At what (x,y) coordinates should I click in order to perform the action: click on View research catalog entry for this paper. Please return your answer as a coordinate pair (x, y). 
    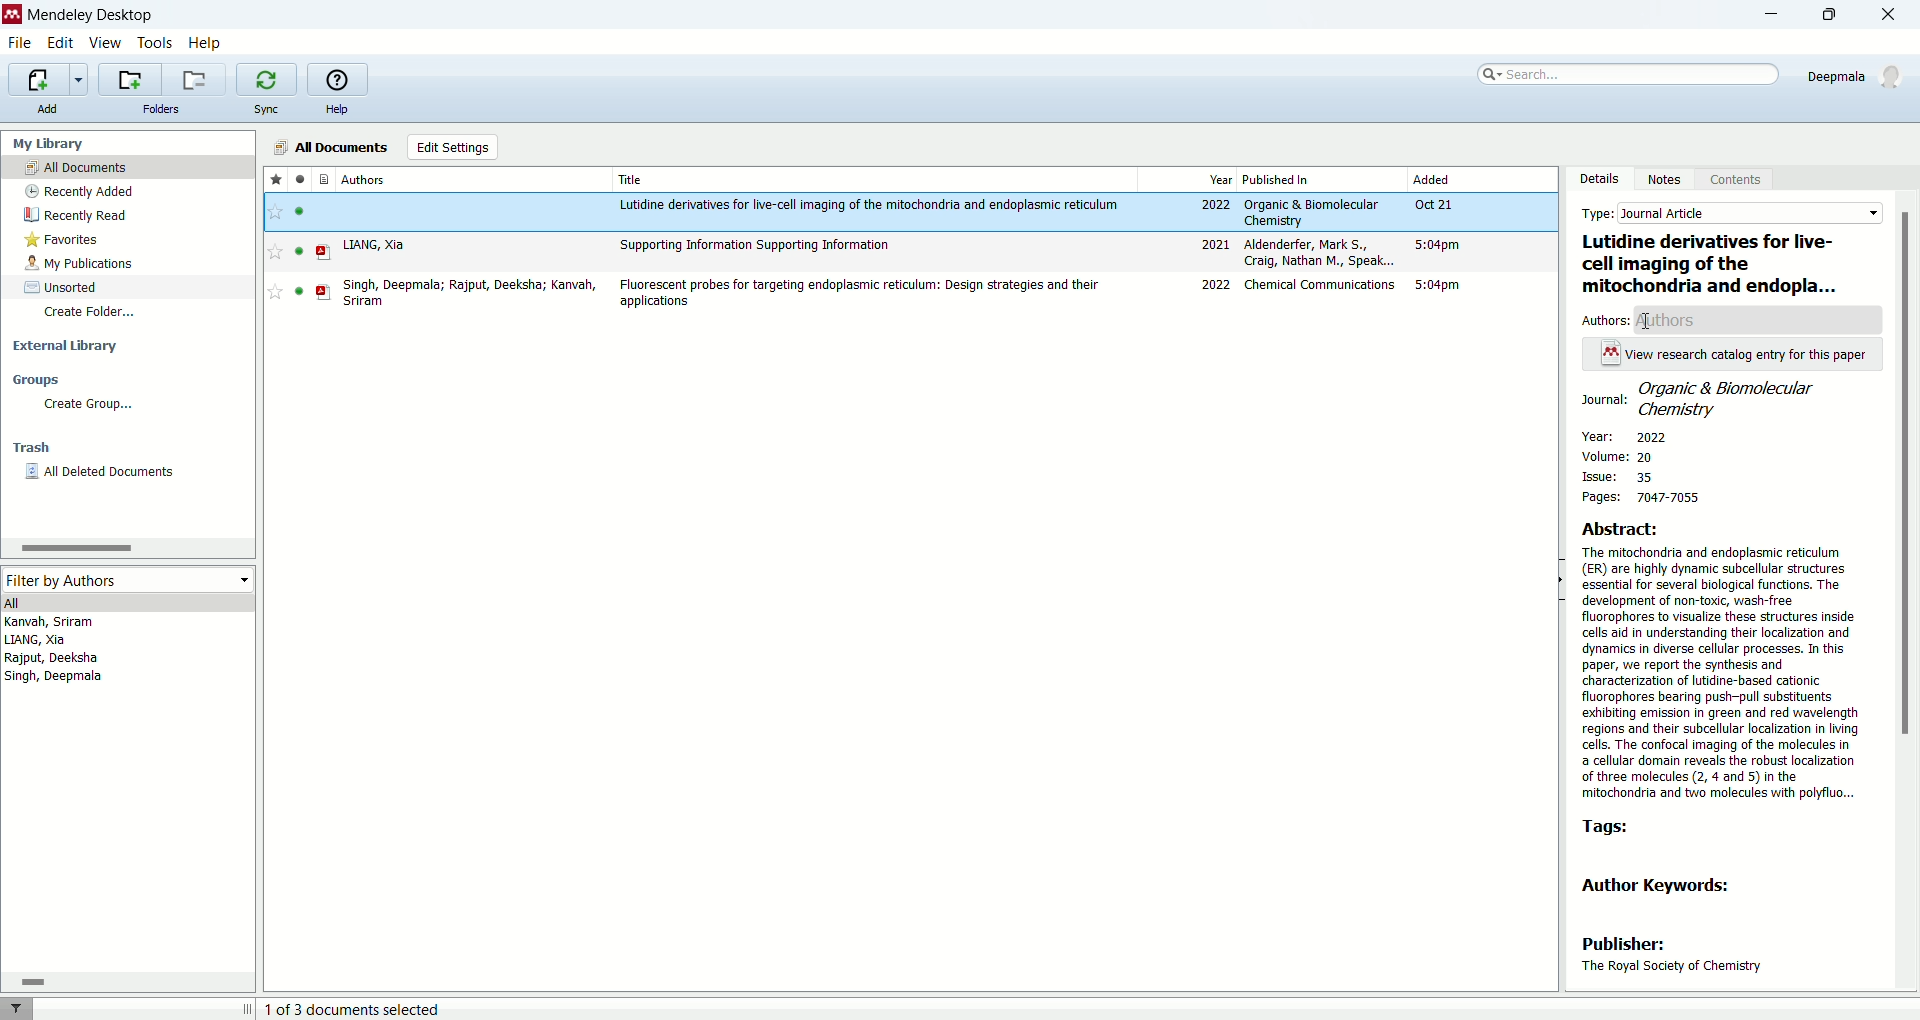
    Looking at the image, I should click on (1747, 354).